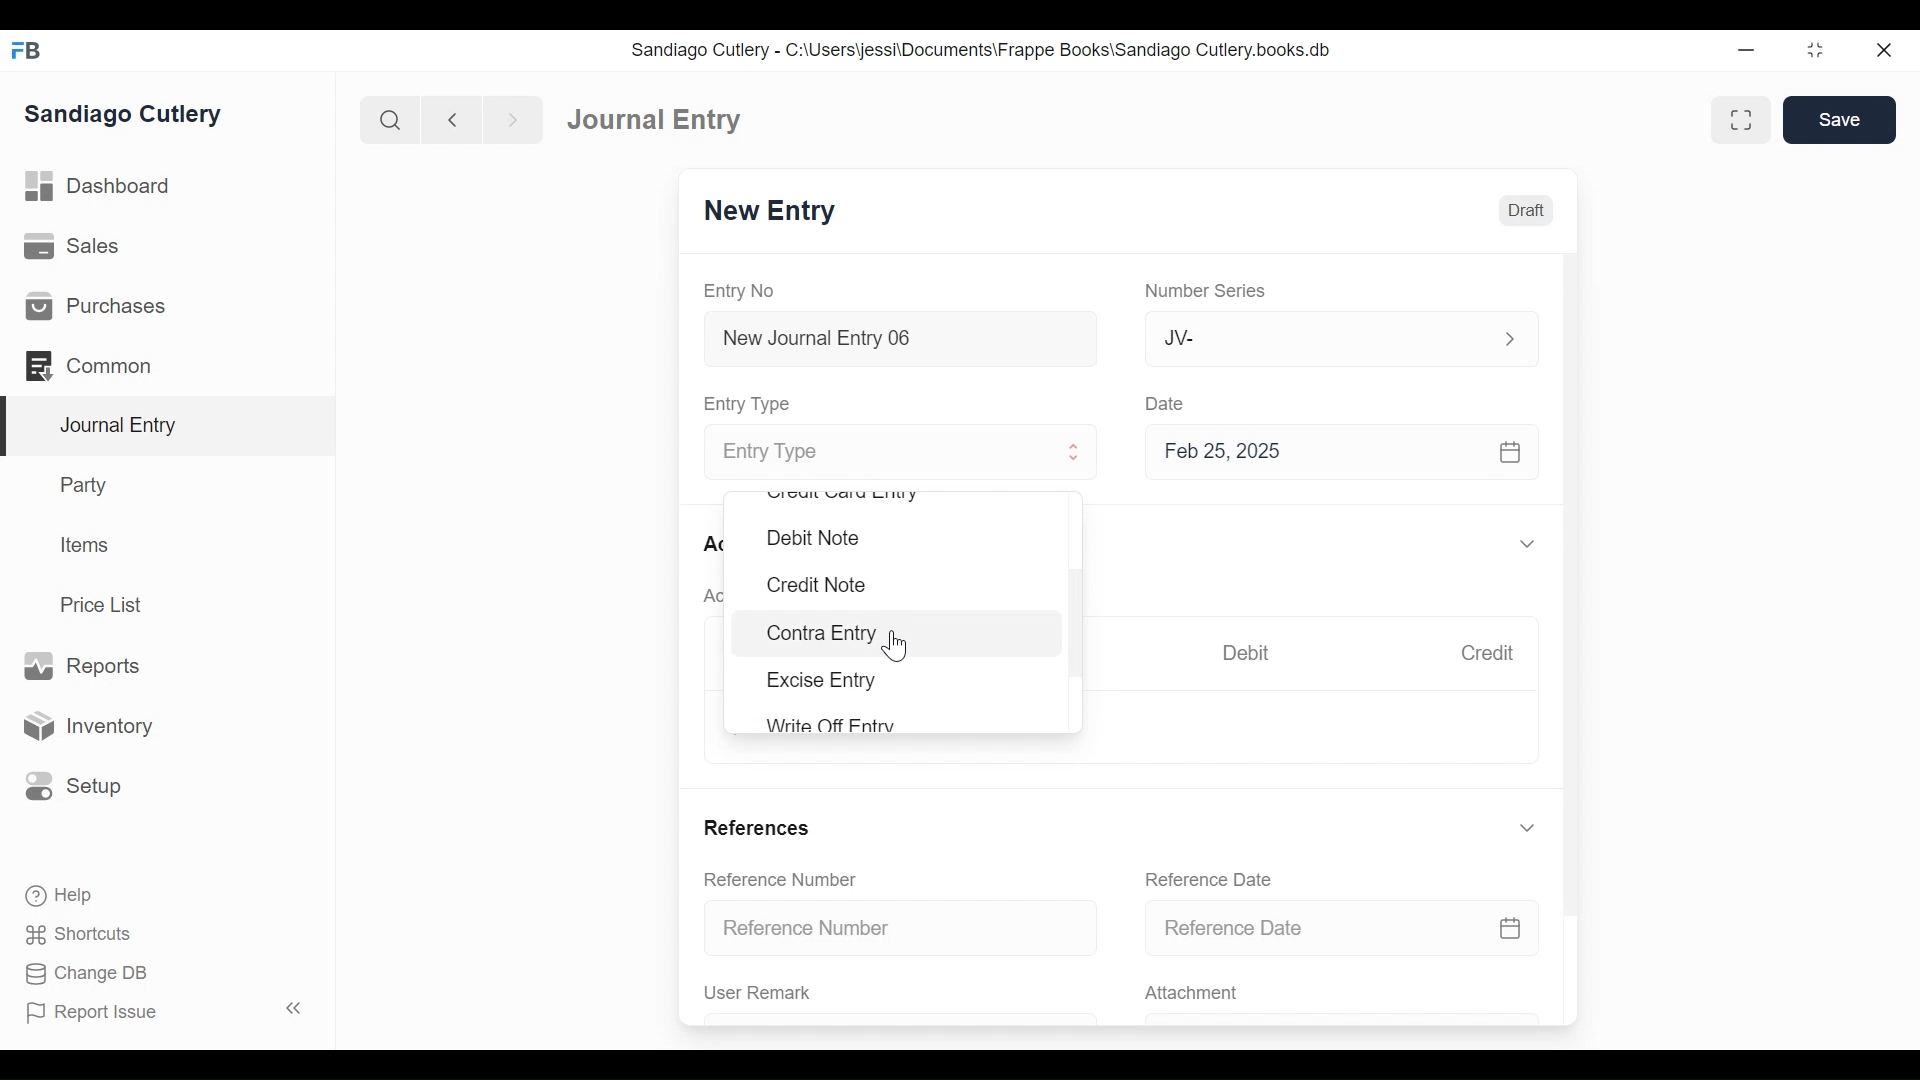 The image size is (1920, 1080). What do you see at coordinates (1527, 828) in the screenshot?
I see `Expand` at bounding box center [1527, 828].